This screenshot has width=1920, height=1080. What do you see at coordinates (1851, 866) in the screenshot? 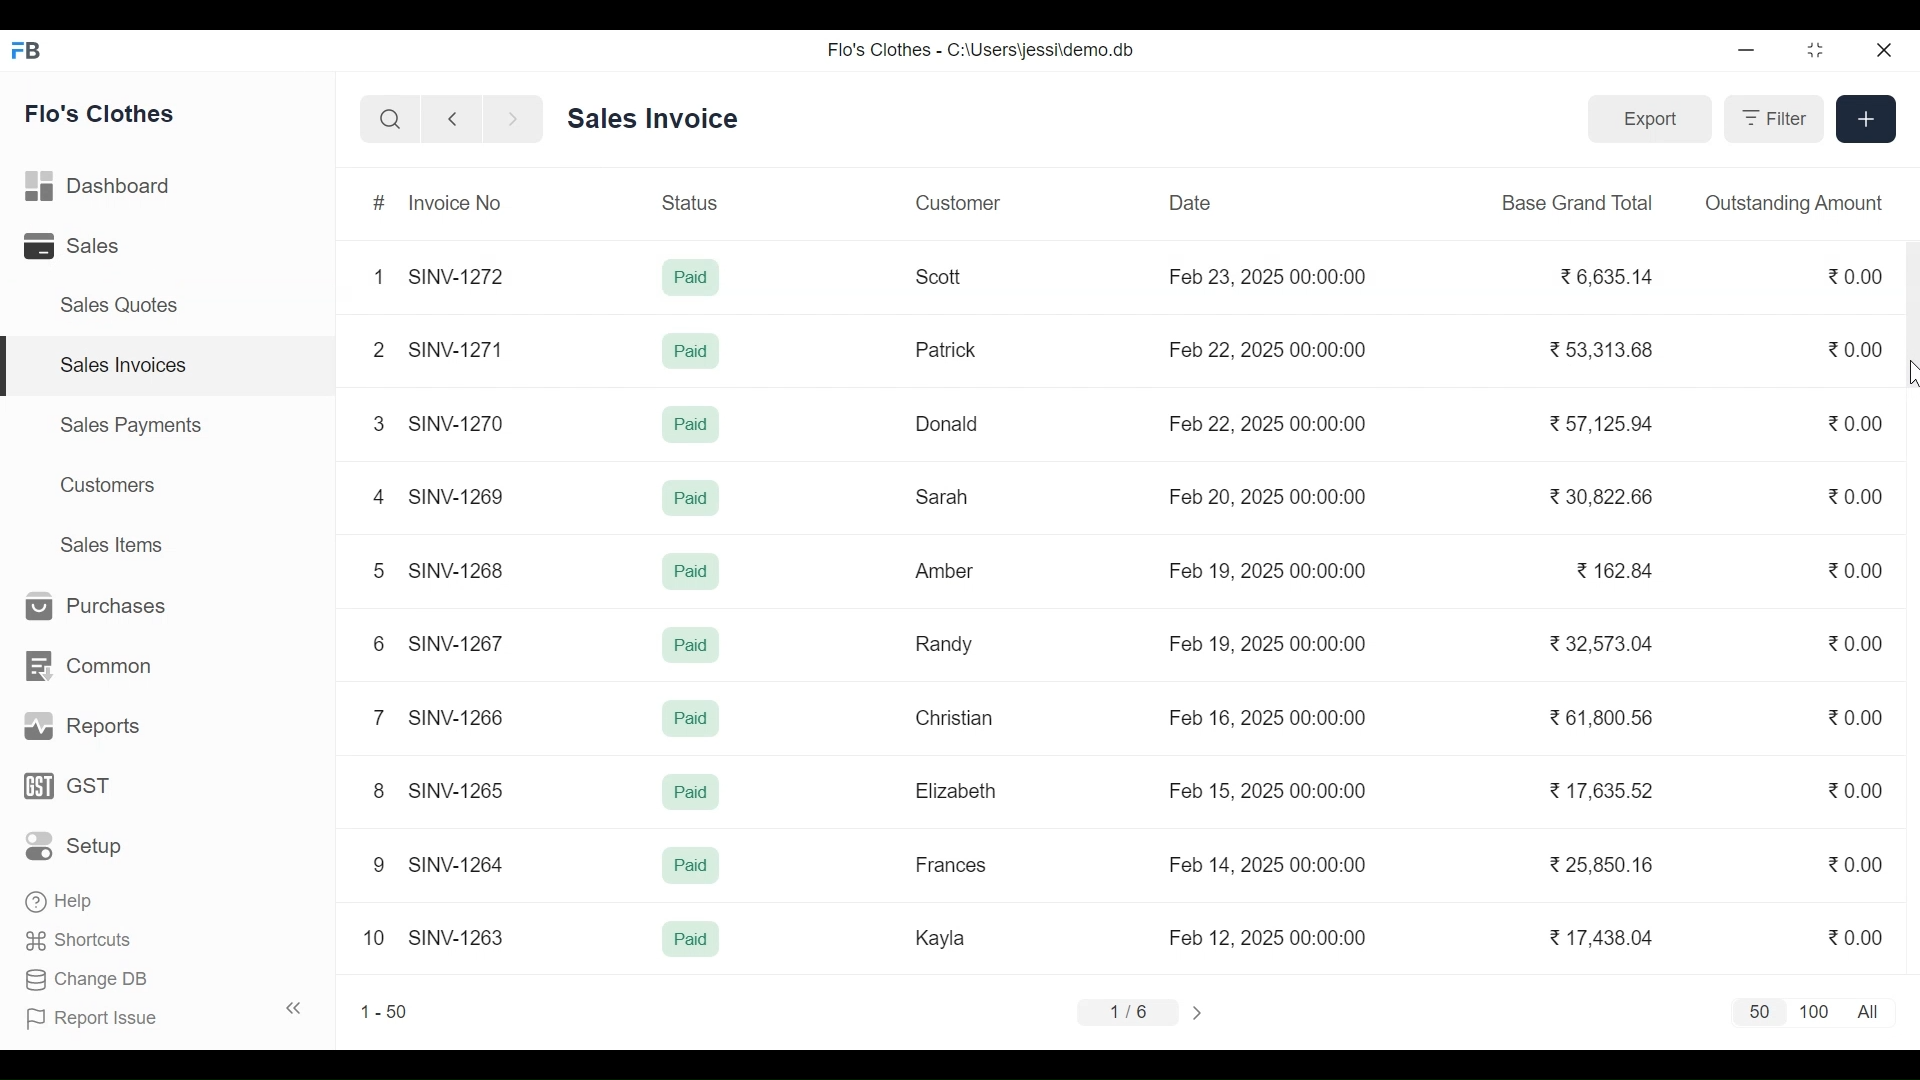
I see `0.00` at bounding box center [1851, 866].